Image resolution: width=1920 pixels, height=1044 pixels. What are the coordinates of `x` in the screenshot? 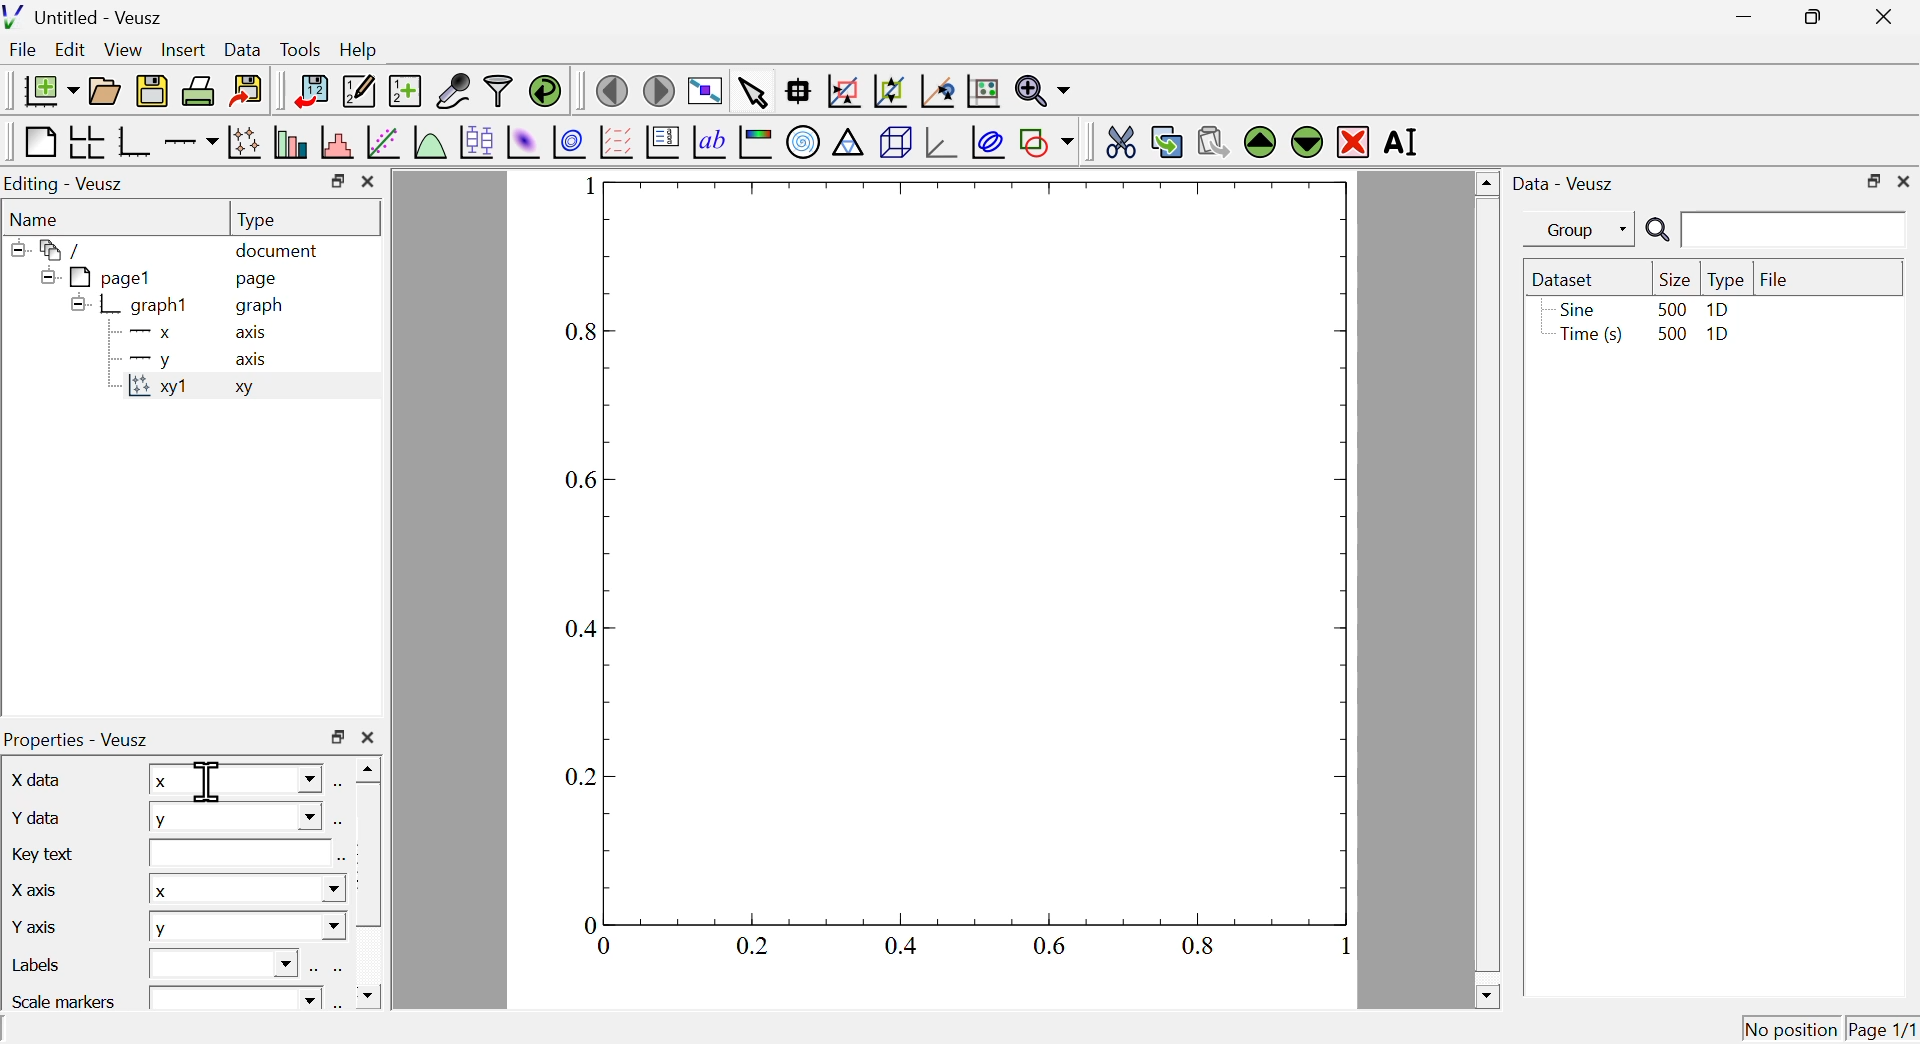 It's located at (236, 779).